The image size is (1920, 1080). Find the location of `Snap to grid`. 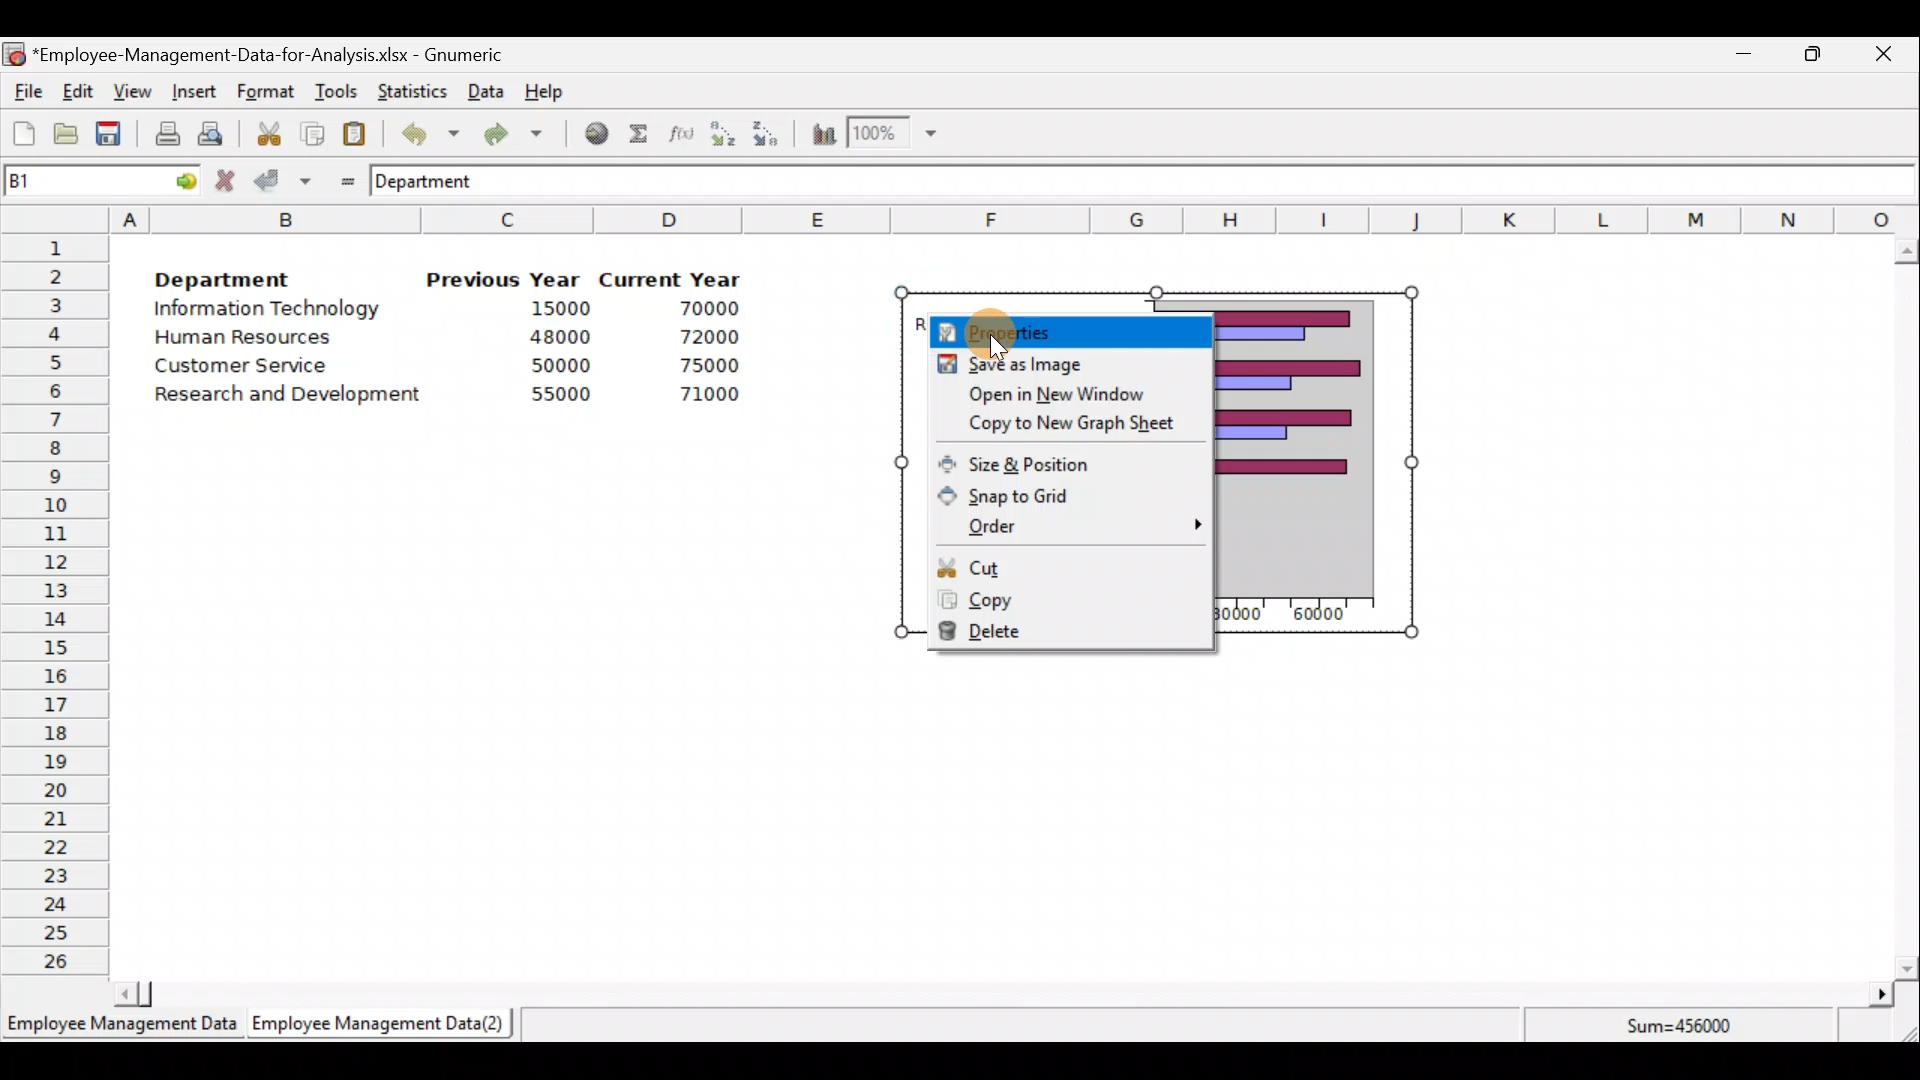

Snap to grid is located at coordinates (1063, 492).